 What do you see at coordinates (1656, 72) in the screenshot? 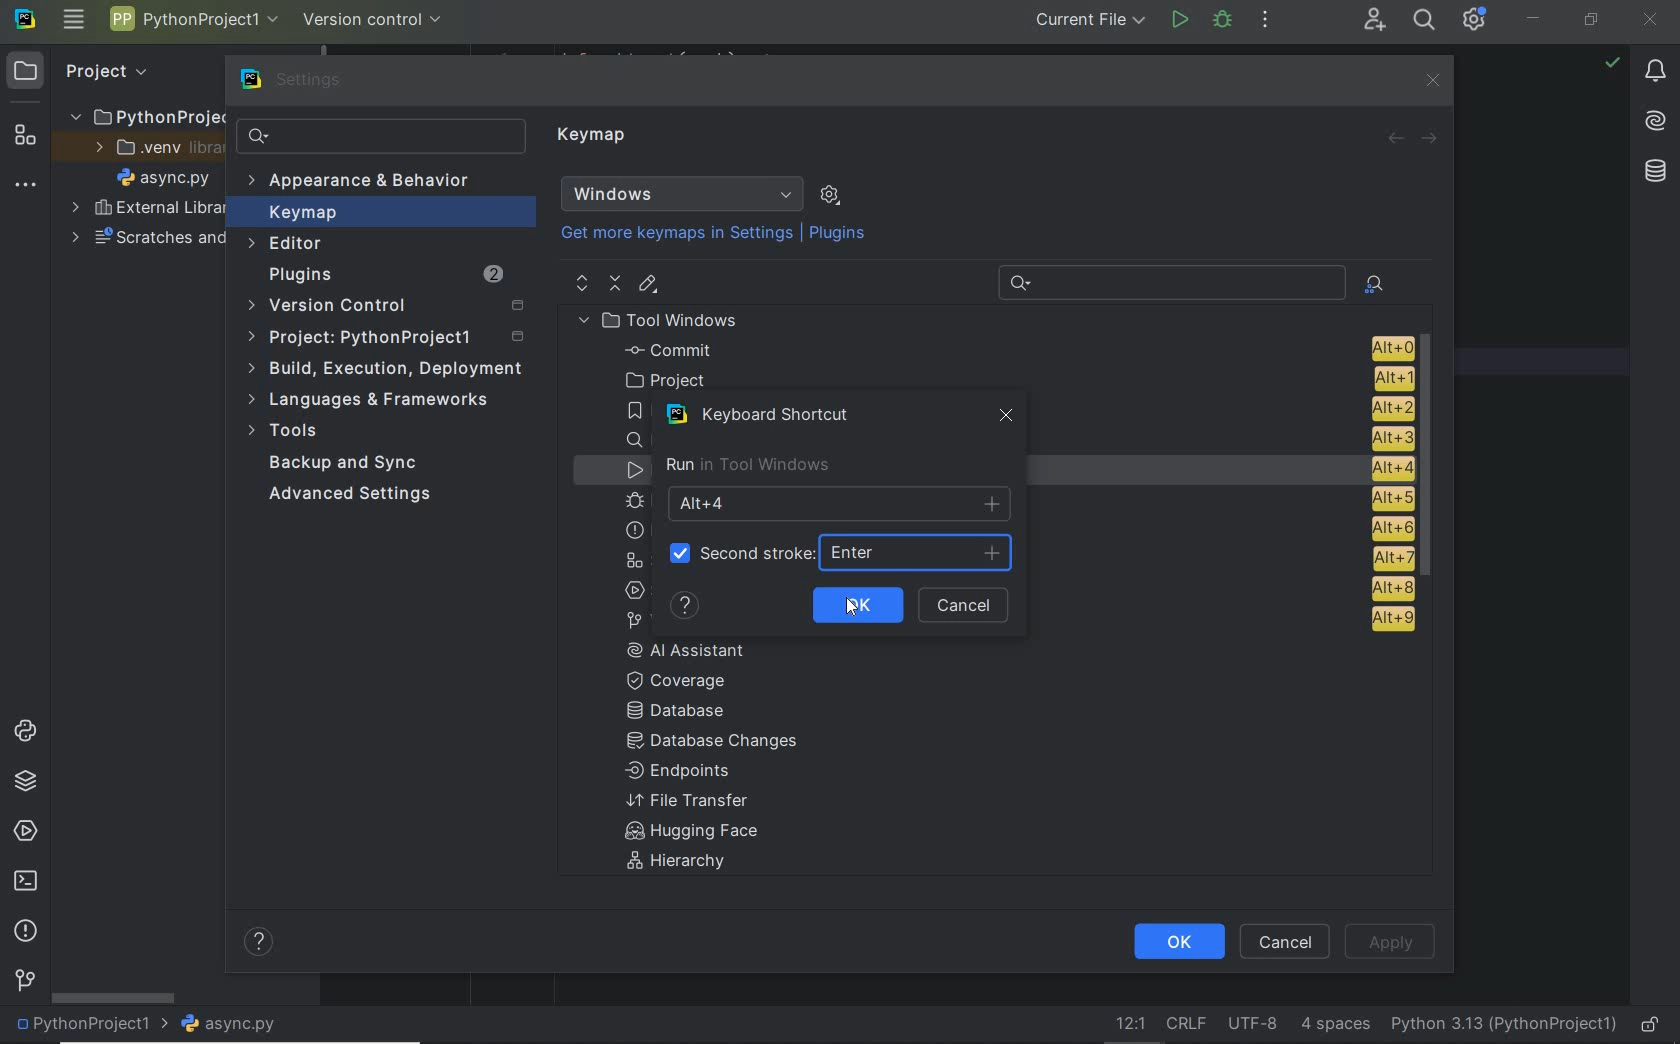
I see `notifications` at bounding box center [1656, 72].